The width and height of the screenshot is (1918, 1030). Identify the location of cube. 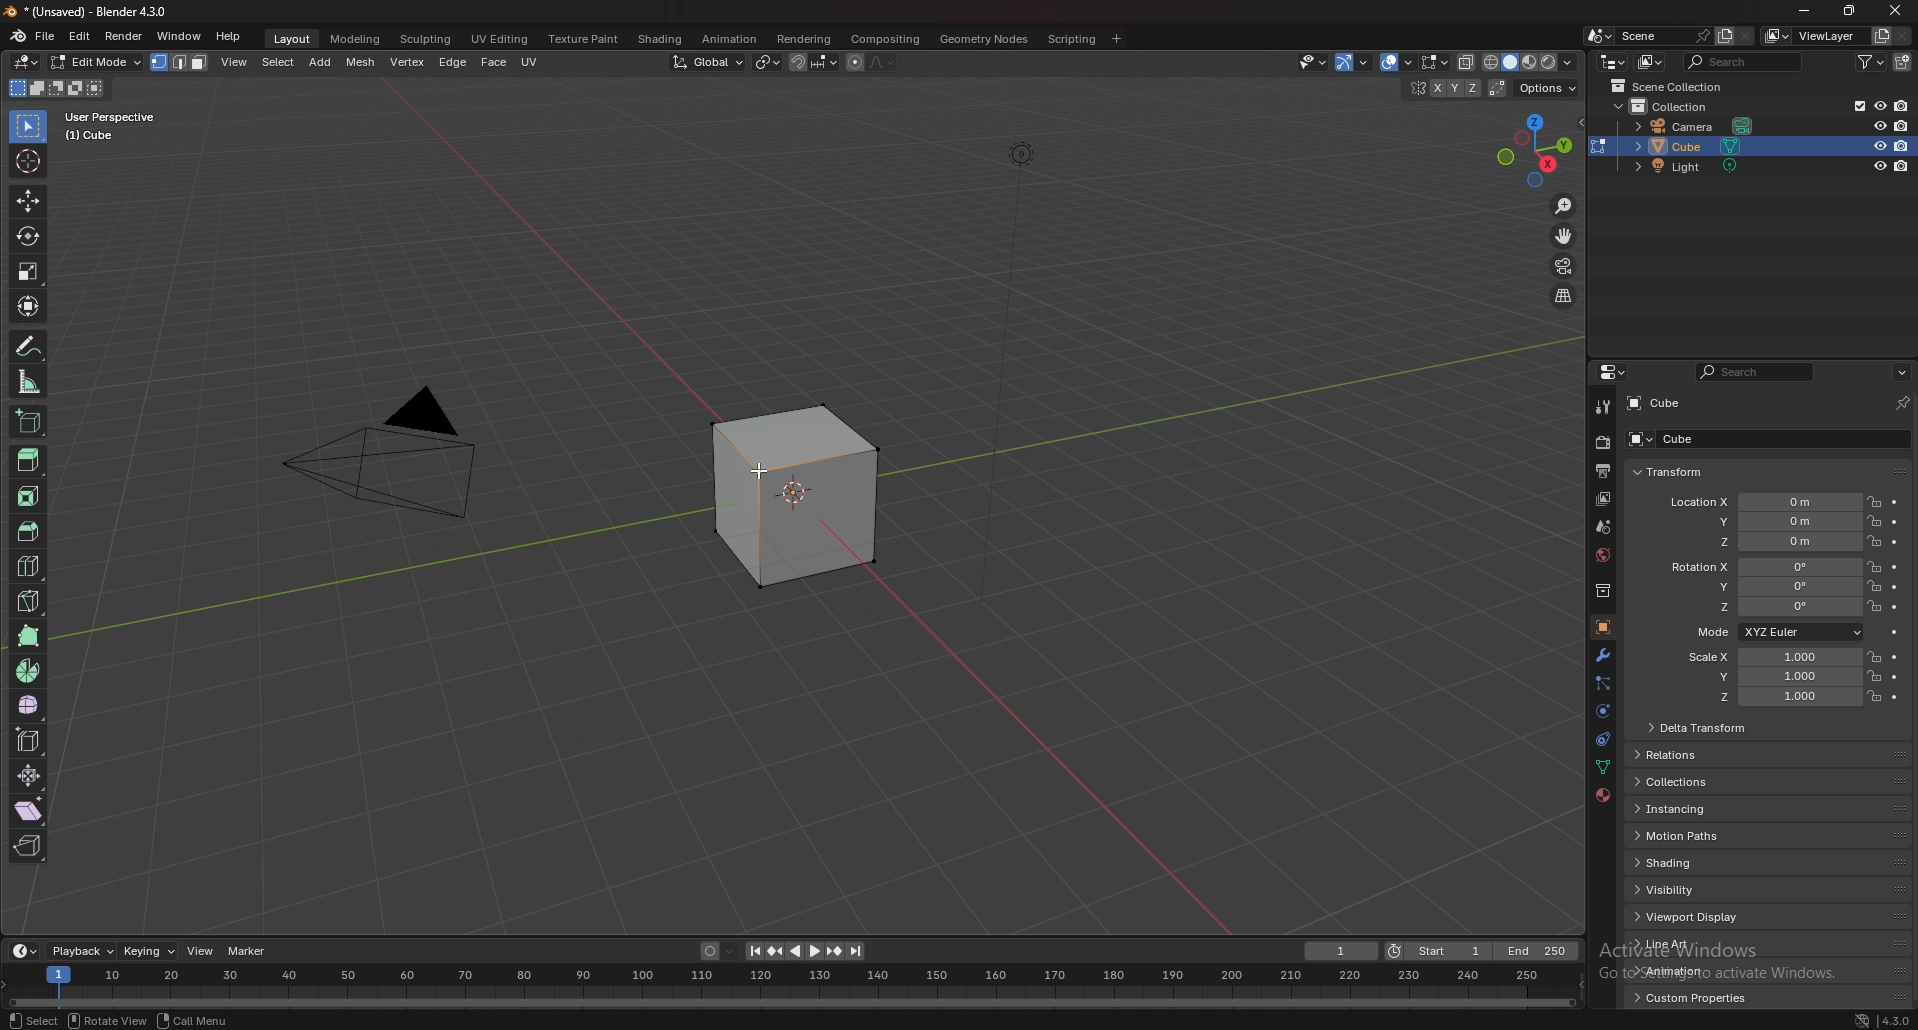
(1761, 439).